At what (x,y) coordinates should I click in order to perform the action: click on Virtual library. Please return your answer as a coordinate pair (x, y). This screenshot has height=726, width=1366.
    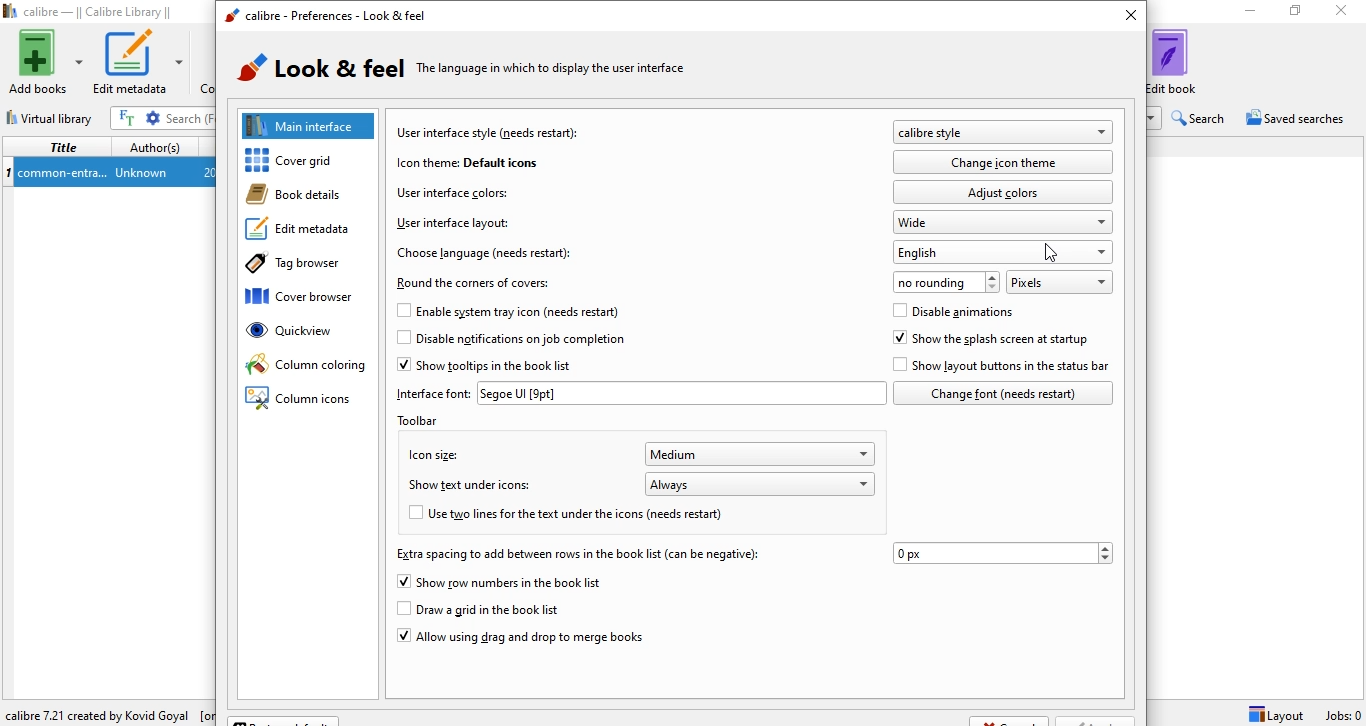
    Looking at the image, I should click on (52, 115).